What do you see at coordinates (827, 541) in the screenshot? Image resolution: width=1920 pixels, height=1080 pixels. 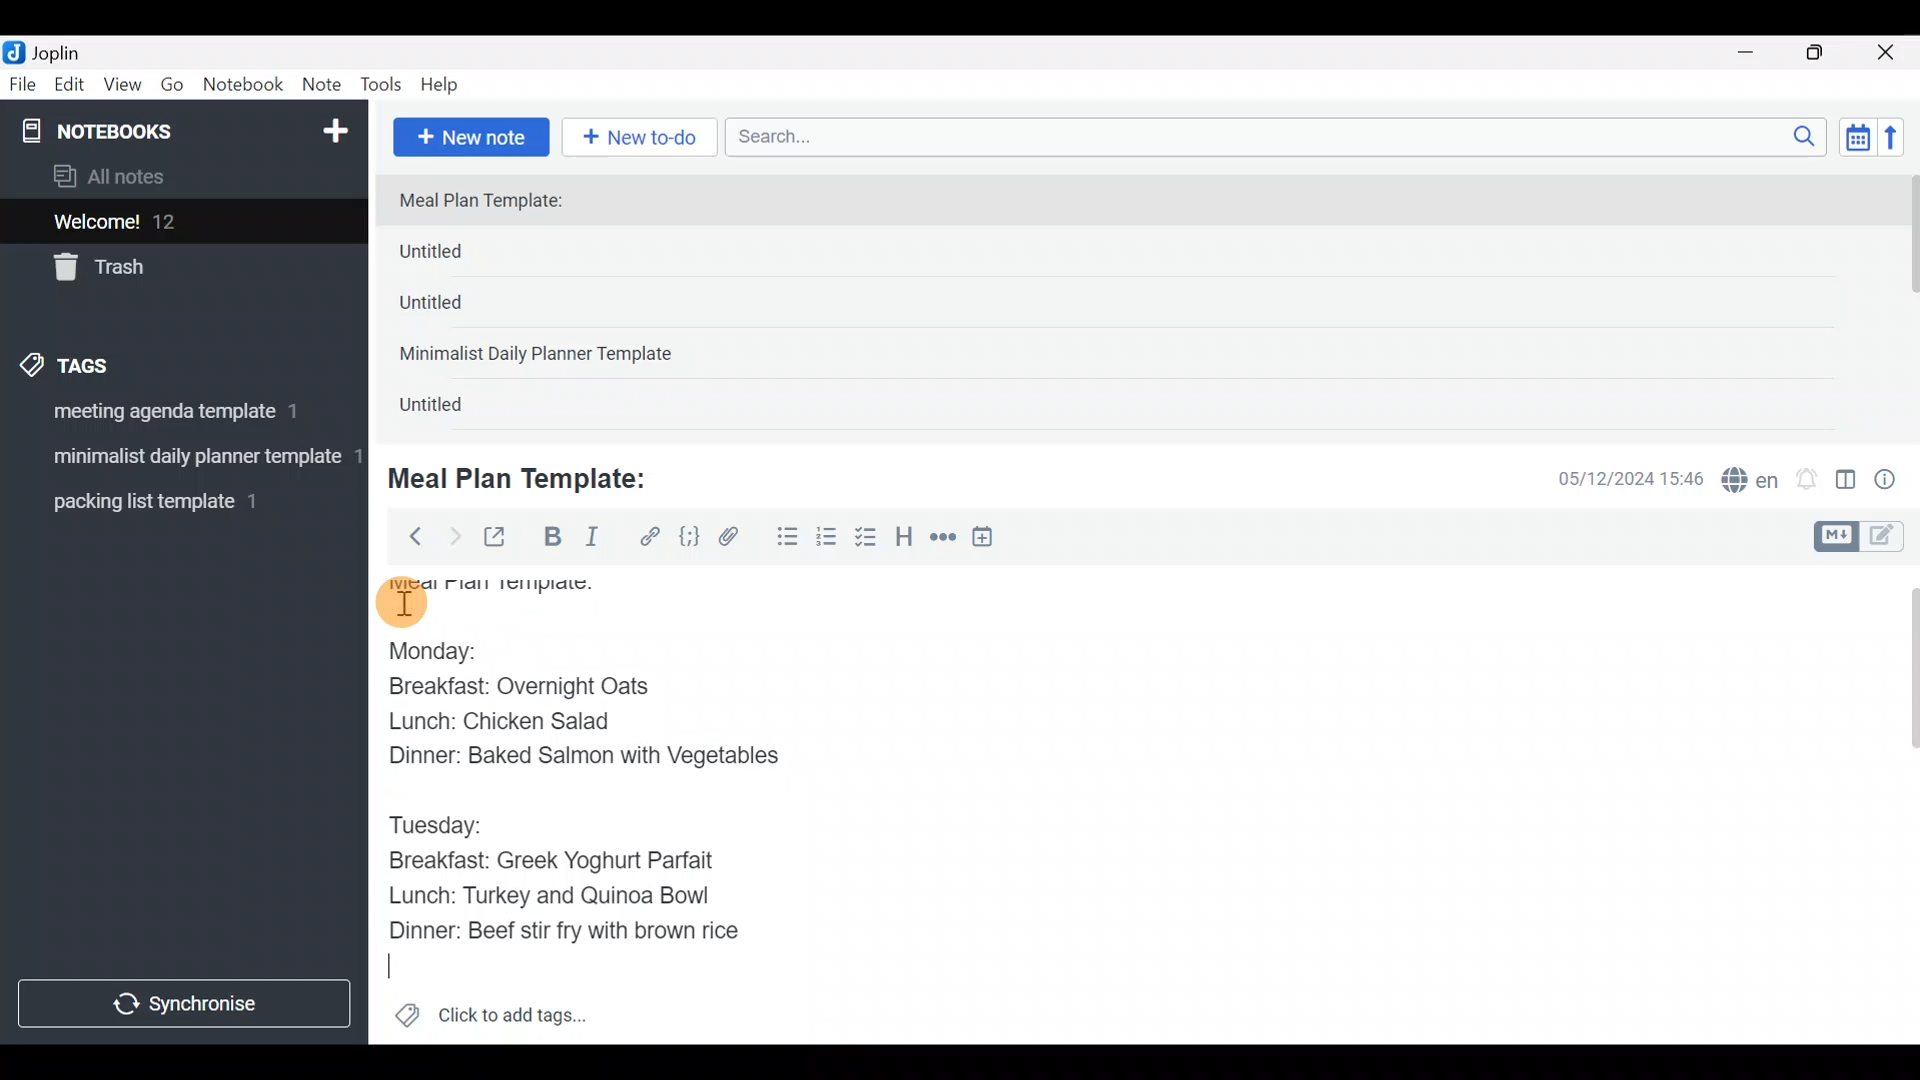 I see `Numbered list` at bounding box center [827, 541].